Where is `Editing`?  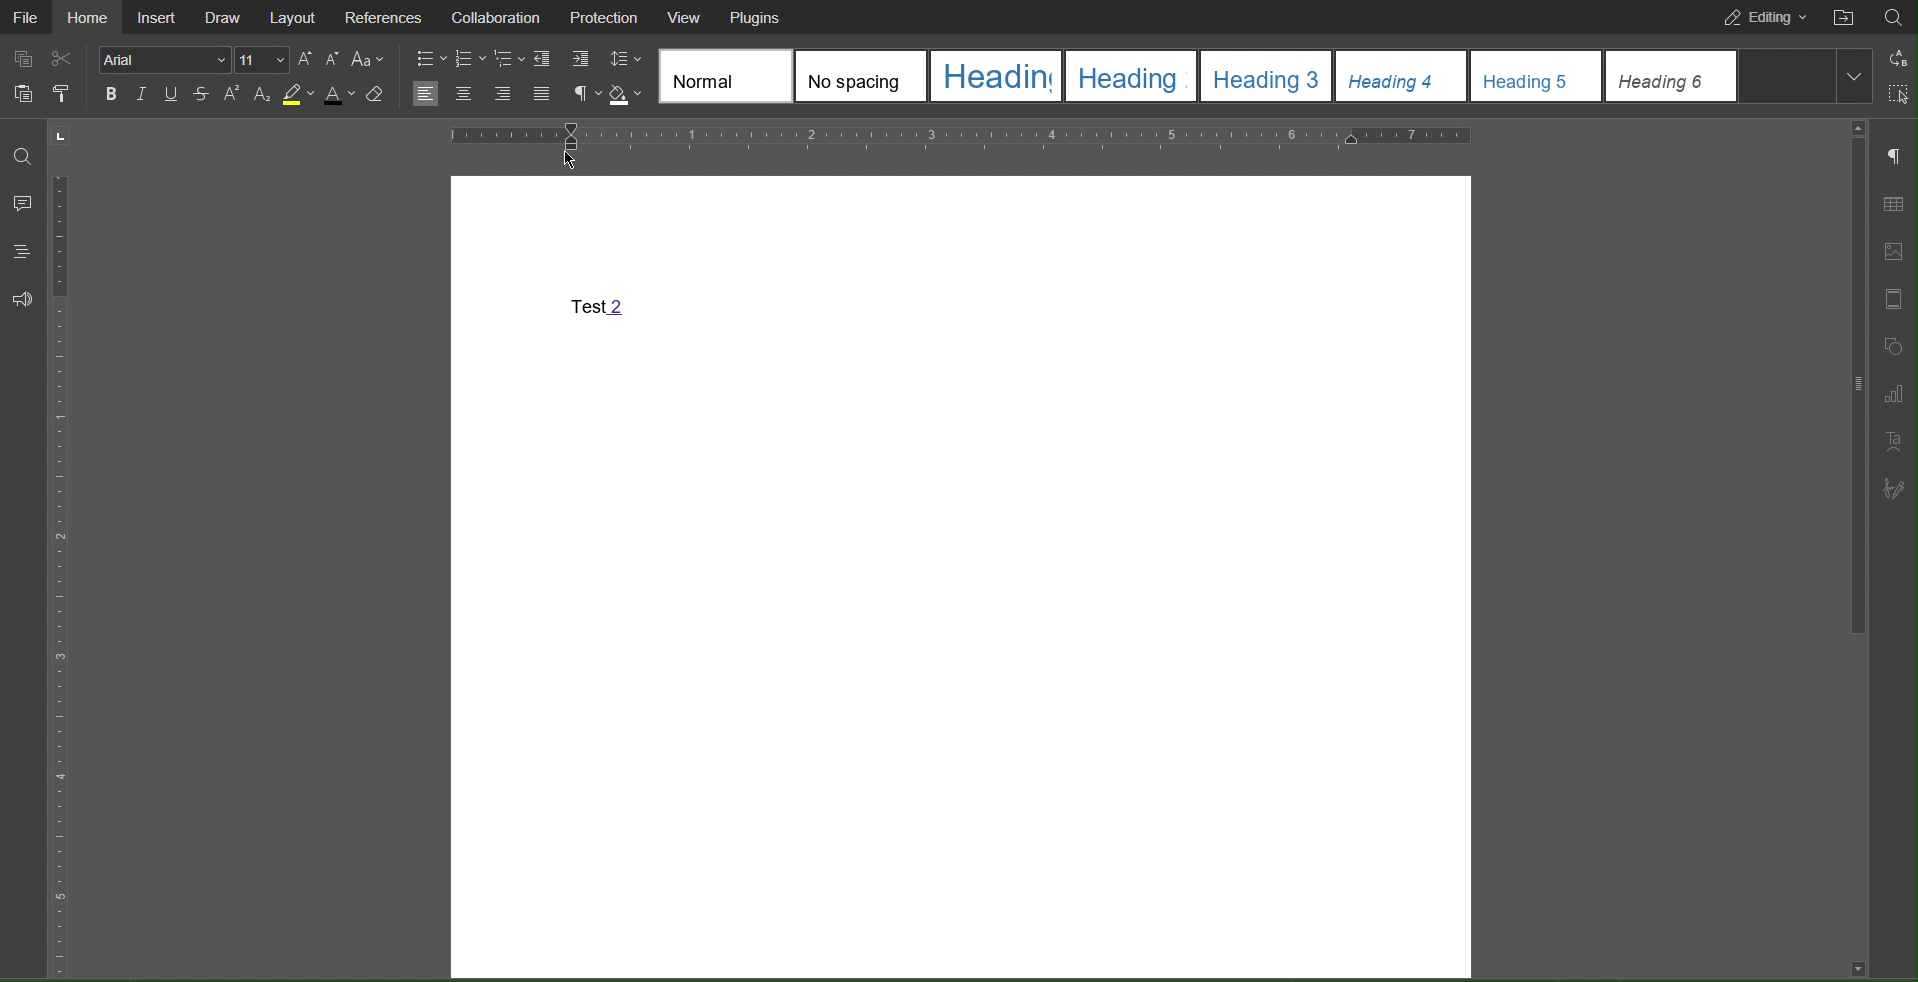
Editing is located at coordinates (1759, 18).